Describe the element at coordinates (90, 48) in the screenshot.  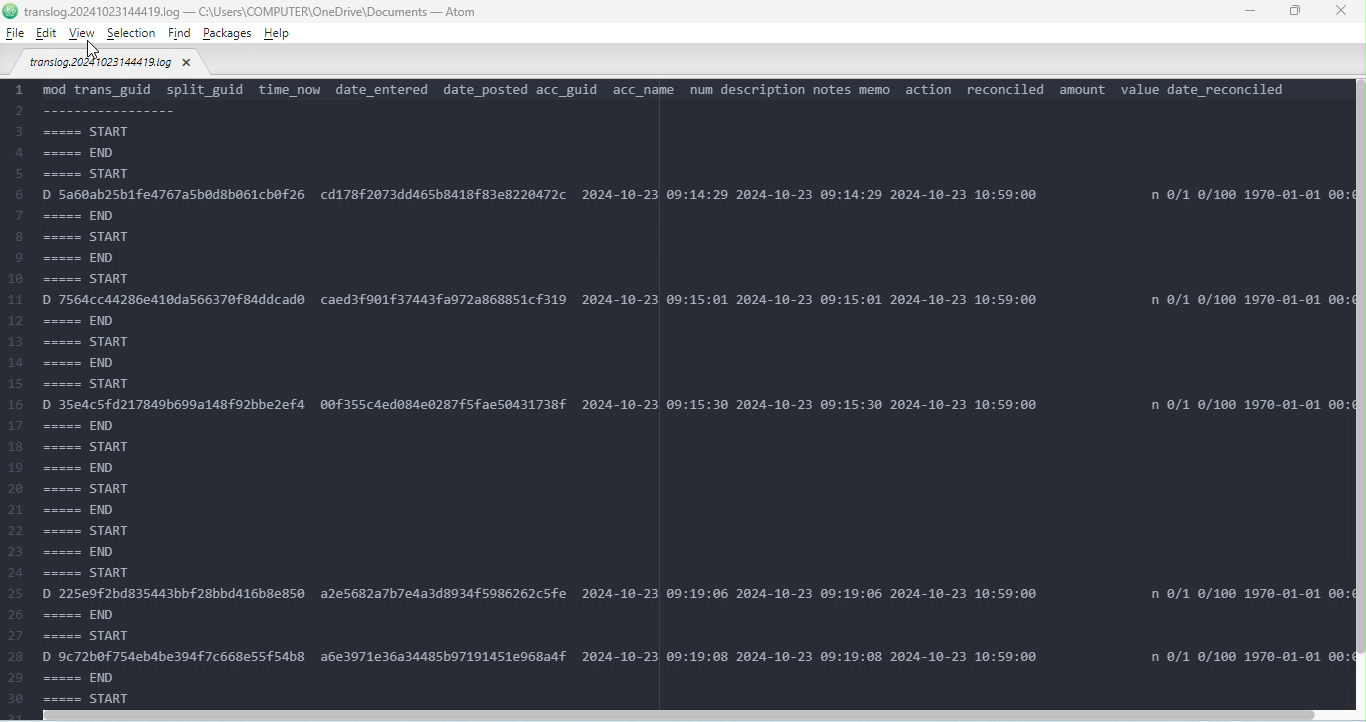
I see `Cursor` at that location.